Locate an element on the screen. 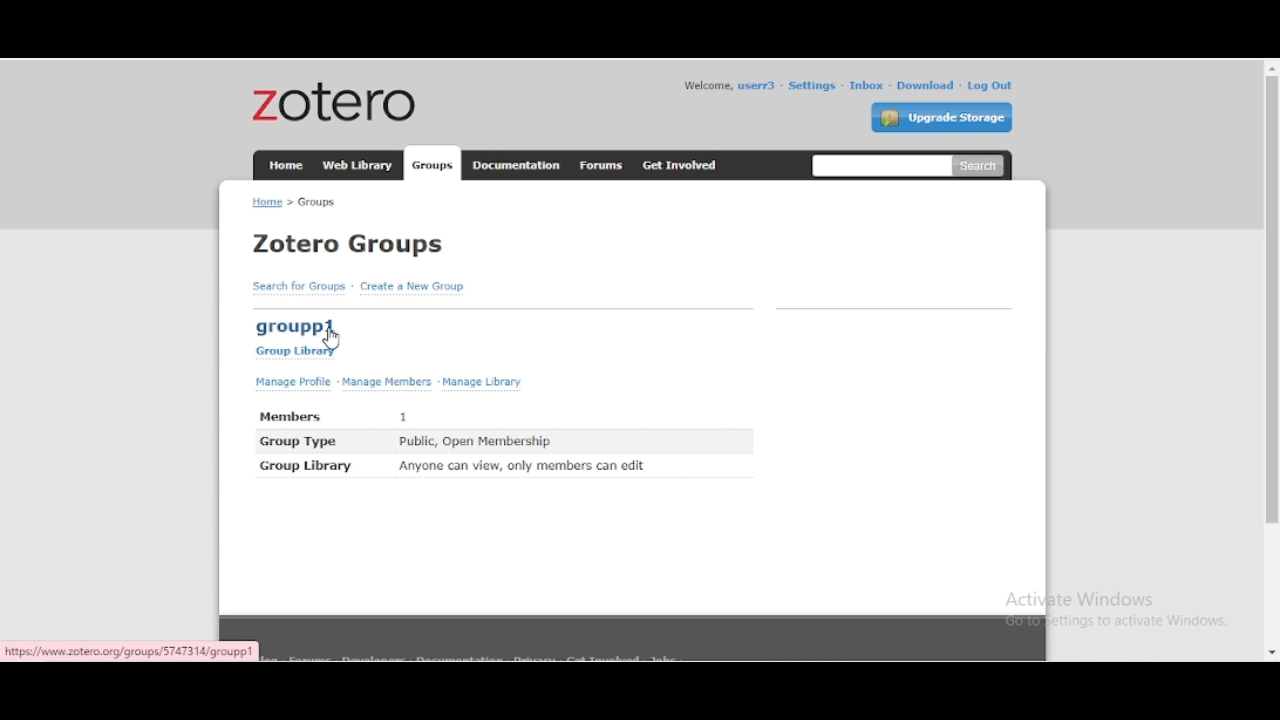  cursor is located at coordinates (332, 340).